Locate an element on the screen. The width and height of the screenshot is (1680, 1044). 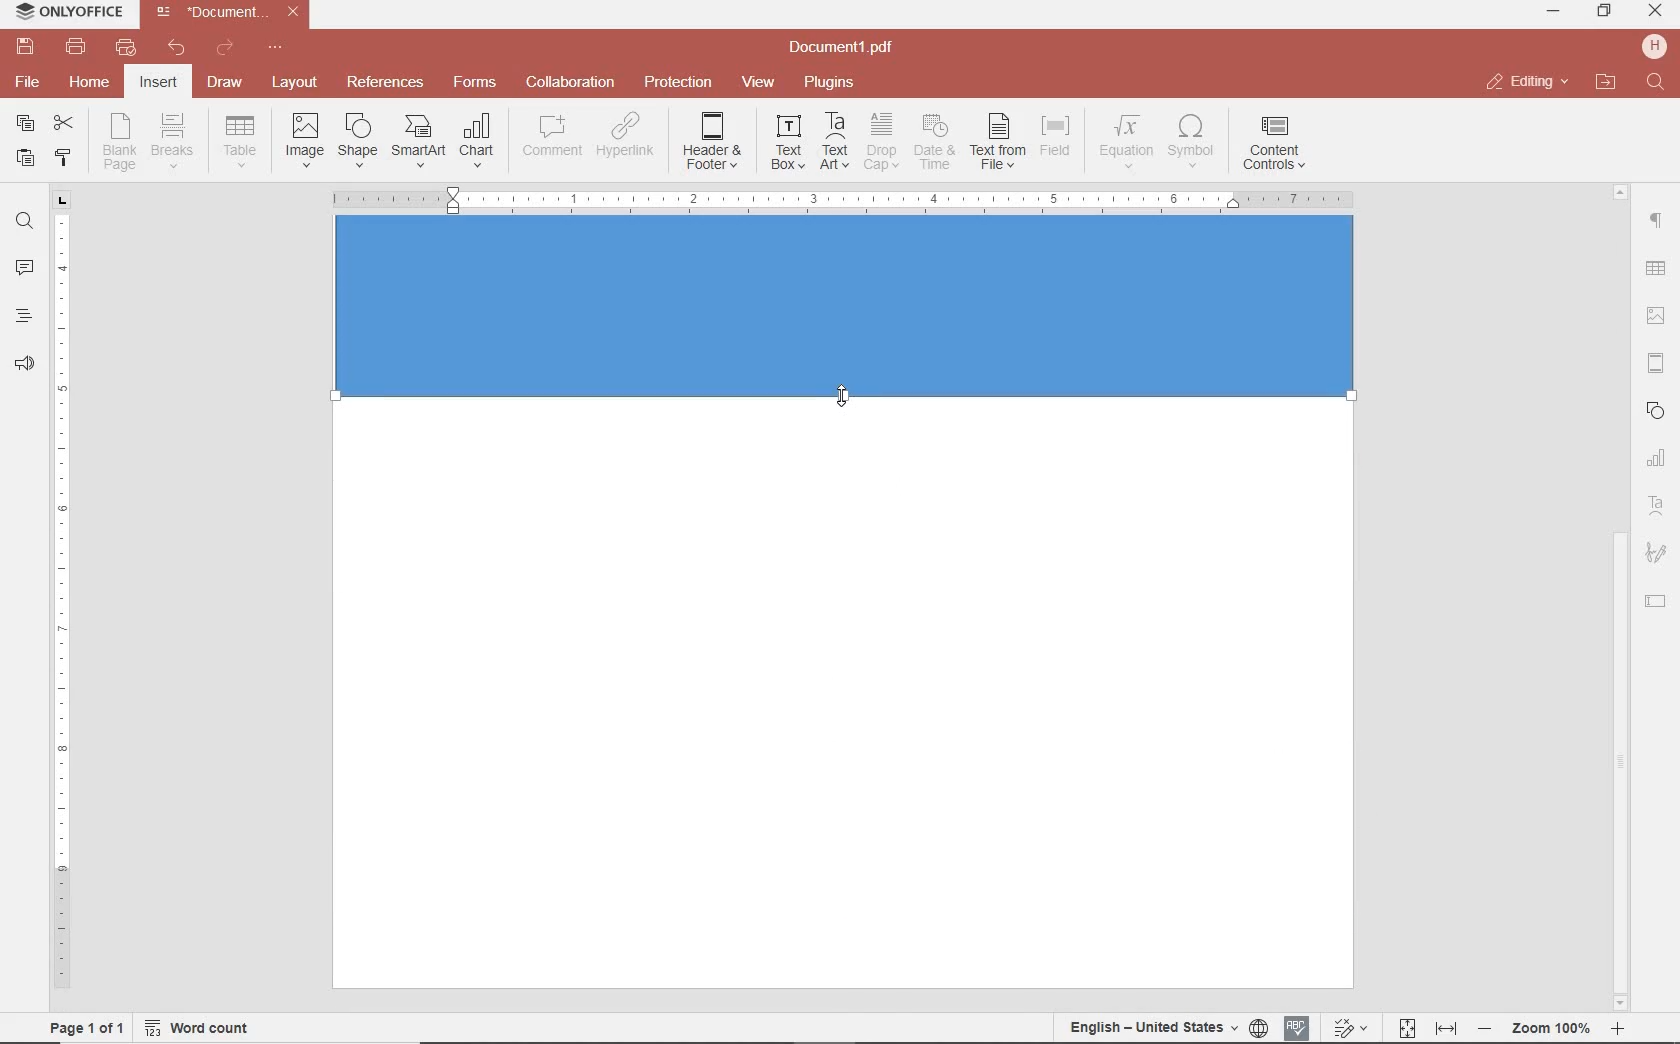
cut is located at coordinates (62, 125).